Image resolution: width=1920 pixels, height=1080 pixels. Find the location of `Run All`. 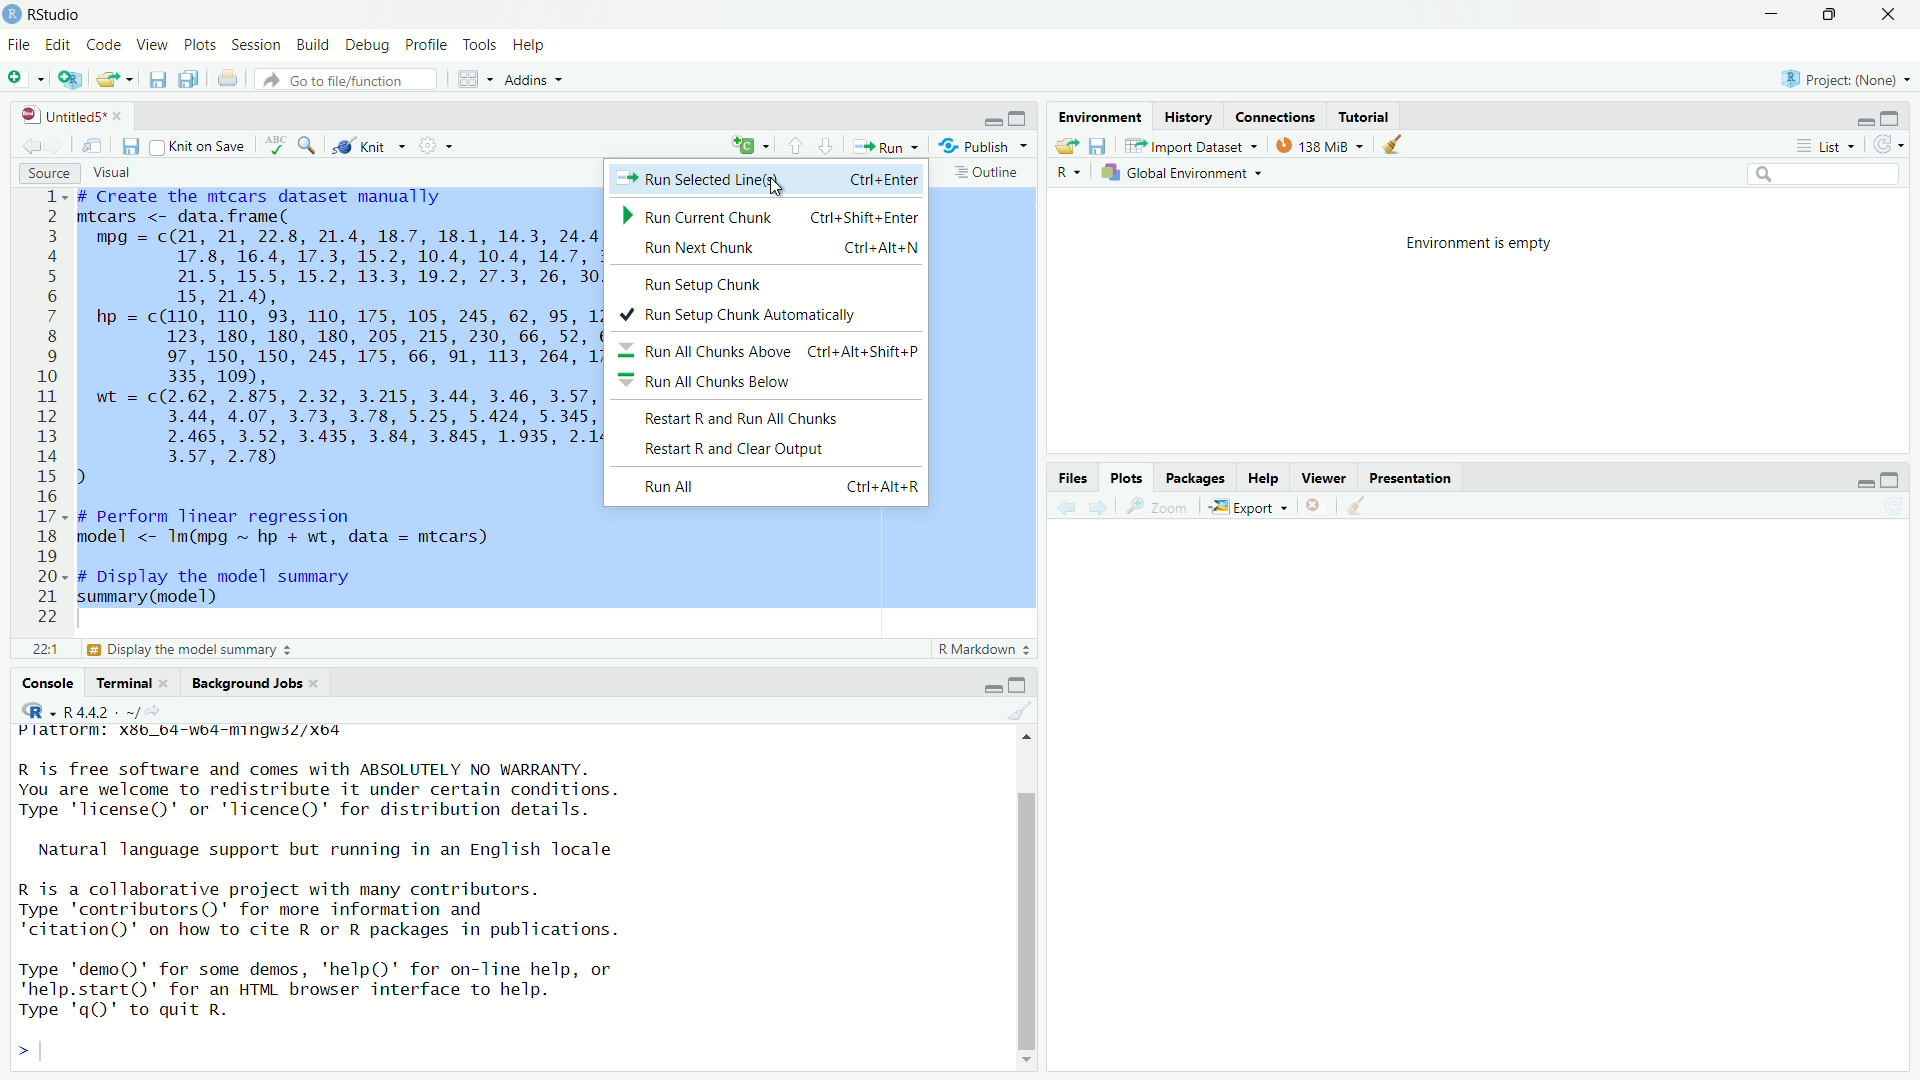

Run All is located at coordinates (671, 486).